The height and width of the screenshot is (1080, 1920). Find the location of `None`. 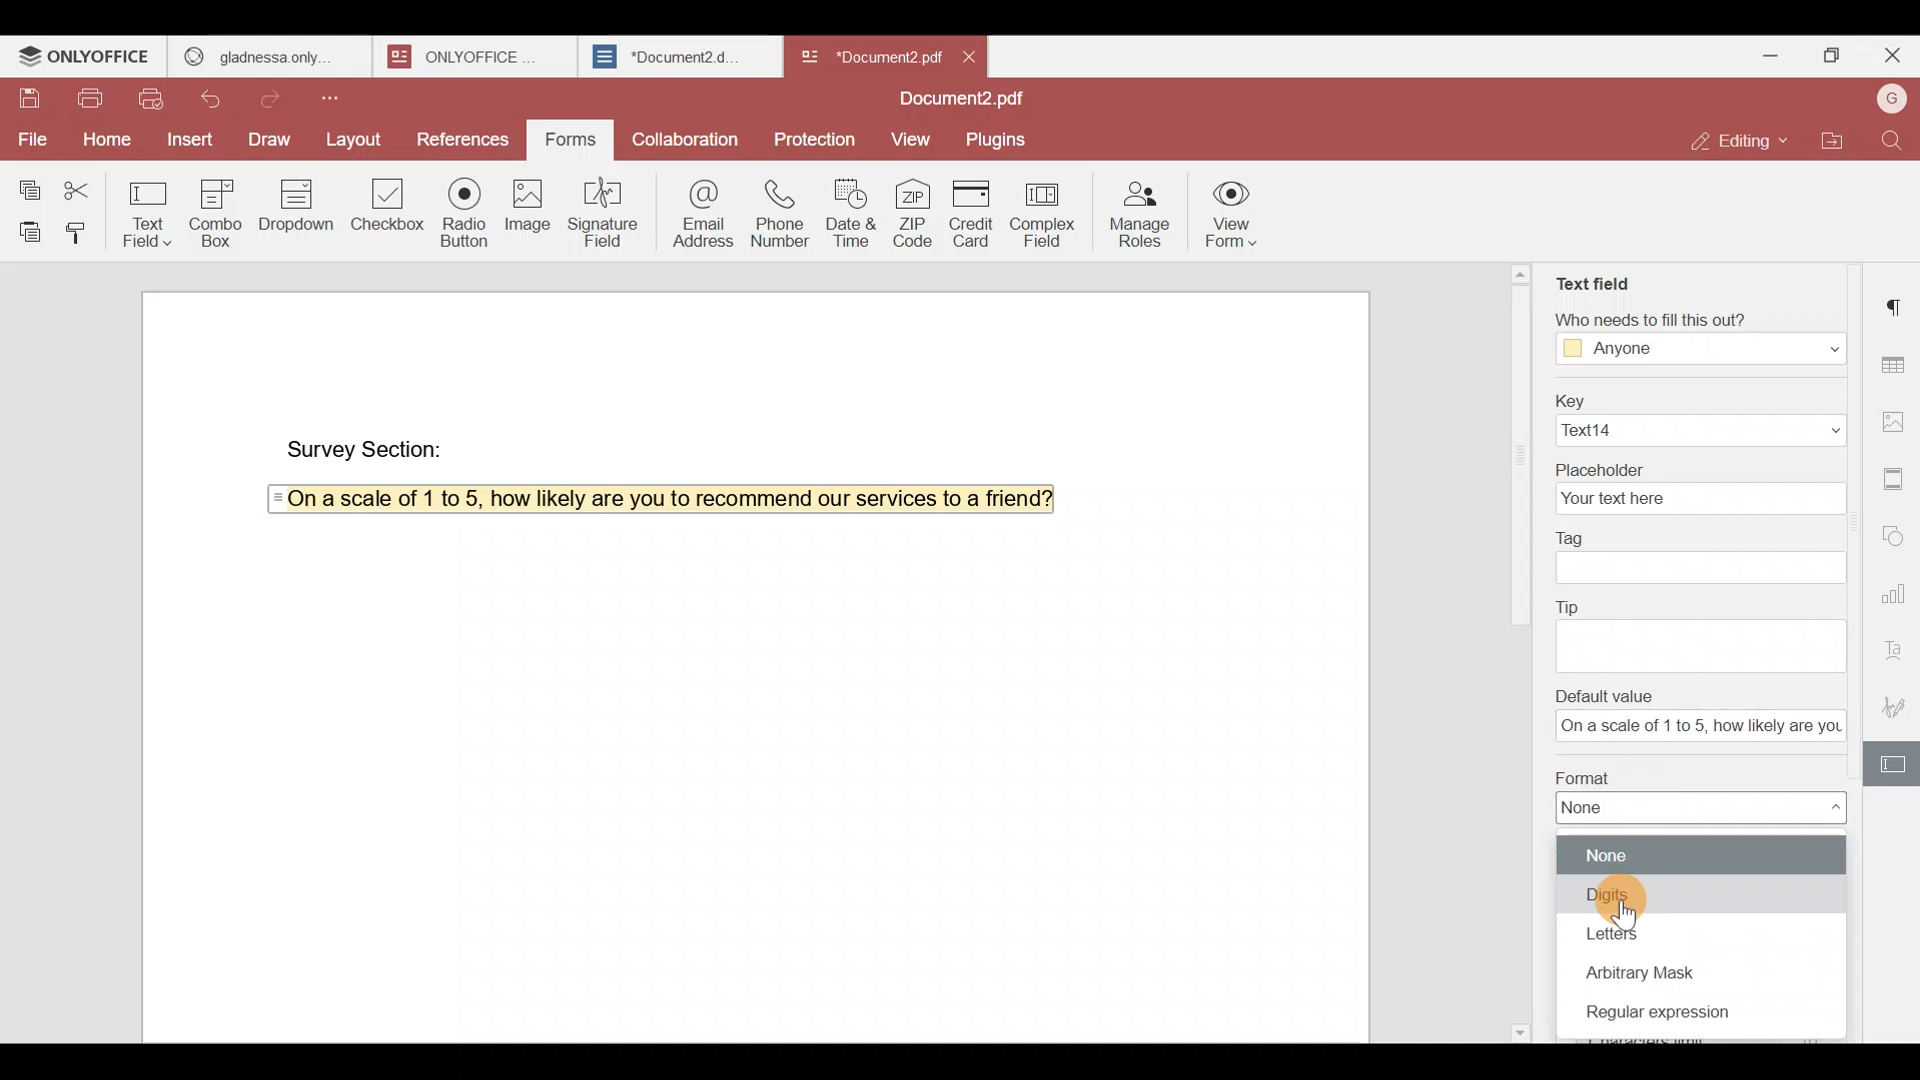

None is located at coordinates (1700, 852).